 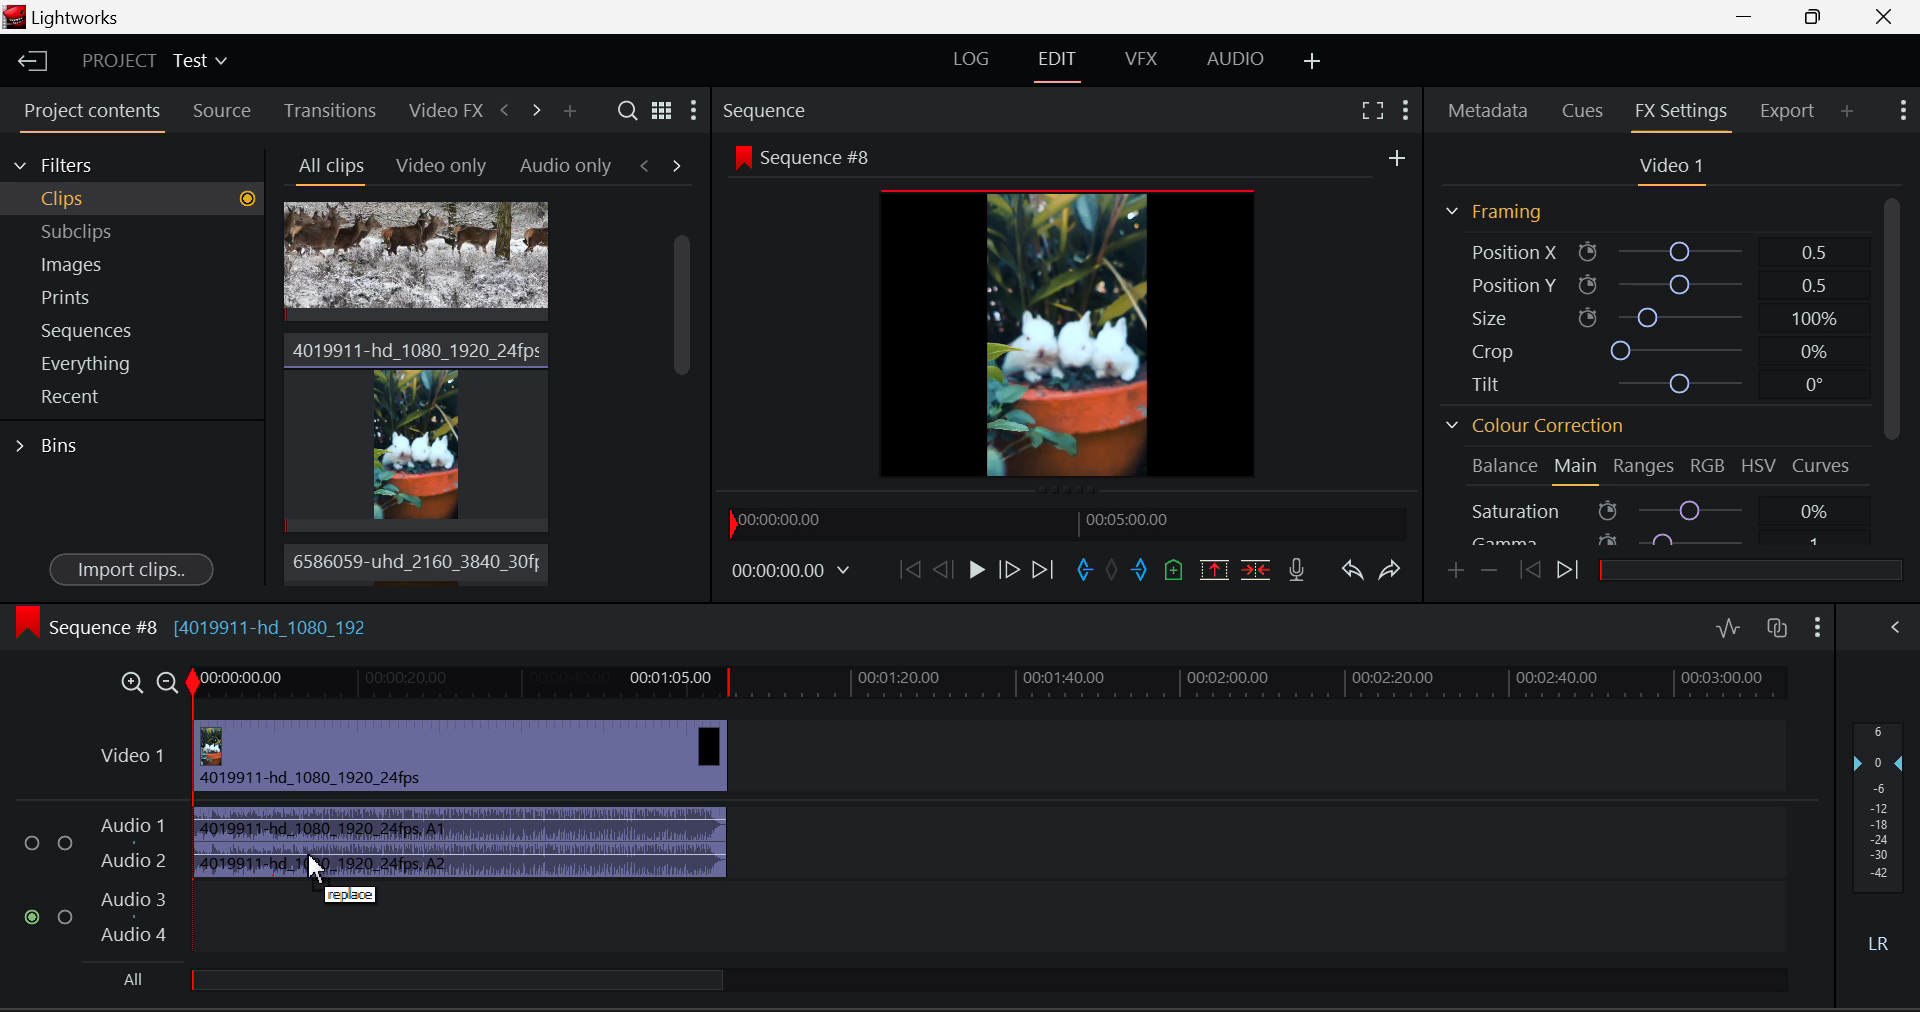 I want to click on Scroll Bar, so click(x=1894, y=364).